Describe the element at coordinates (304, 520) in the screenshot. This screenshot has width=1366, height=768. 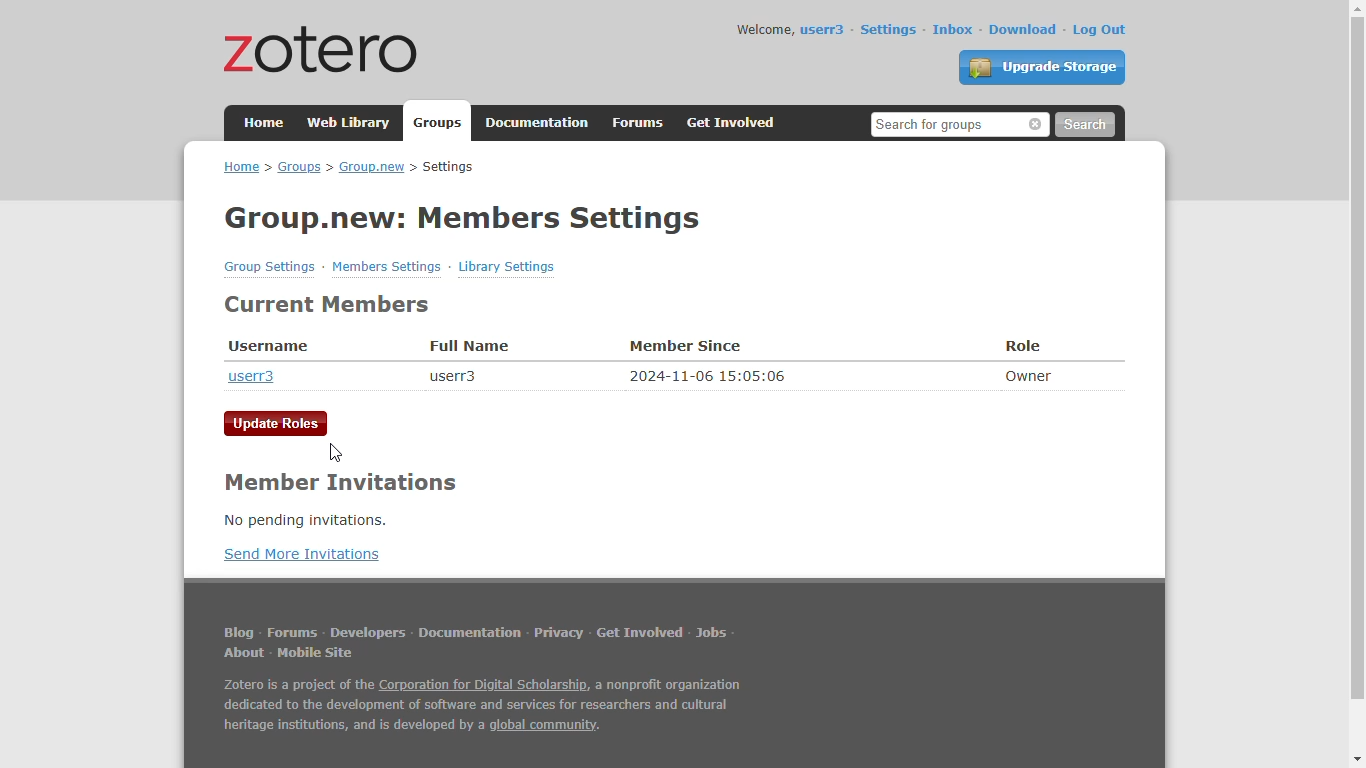
I see `no pending invitations` at that location.